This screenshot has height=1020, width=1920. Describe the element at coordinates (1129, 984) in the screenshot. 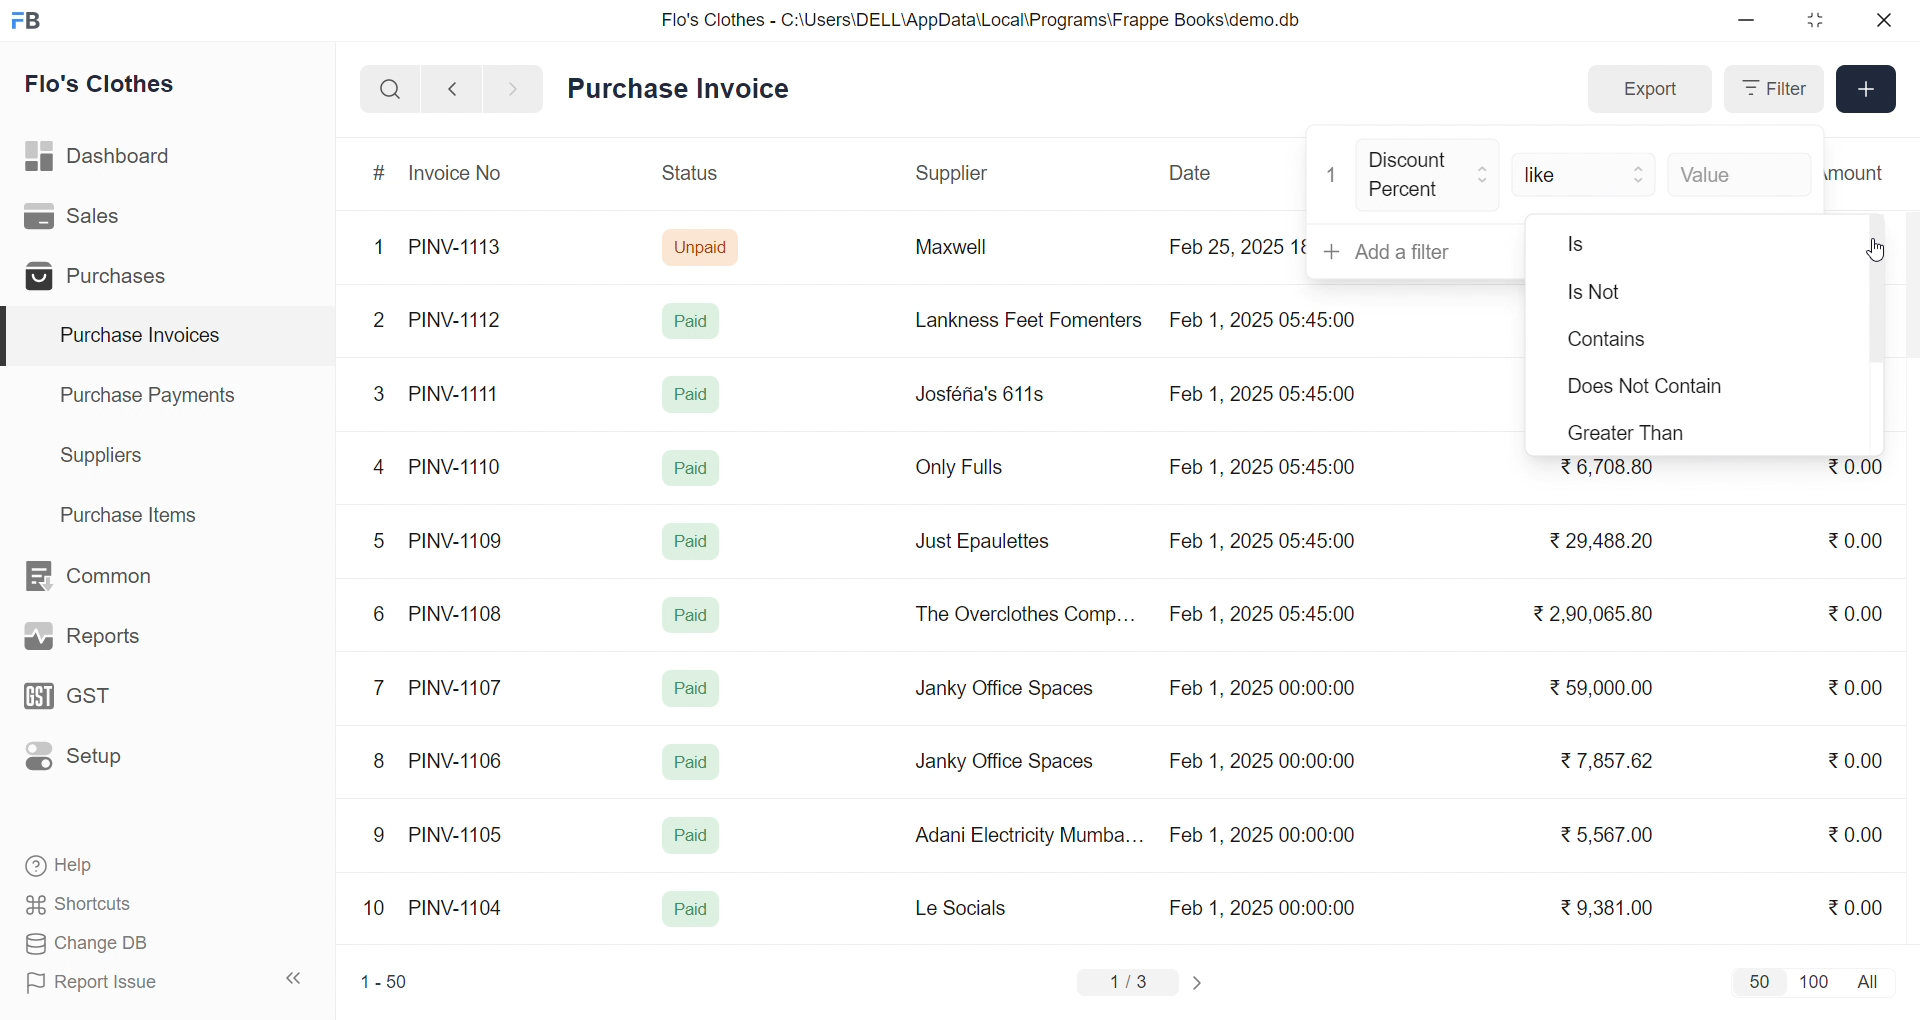

I see `1/3` at that location.